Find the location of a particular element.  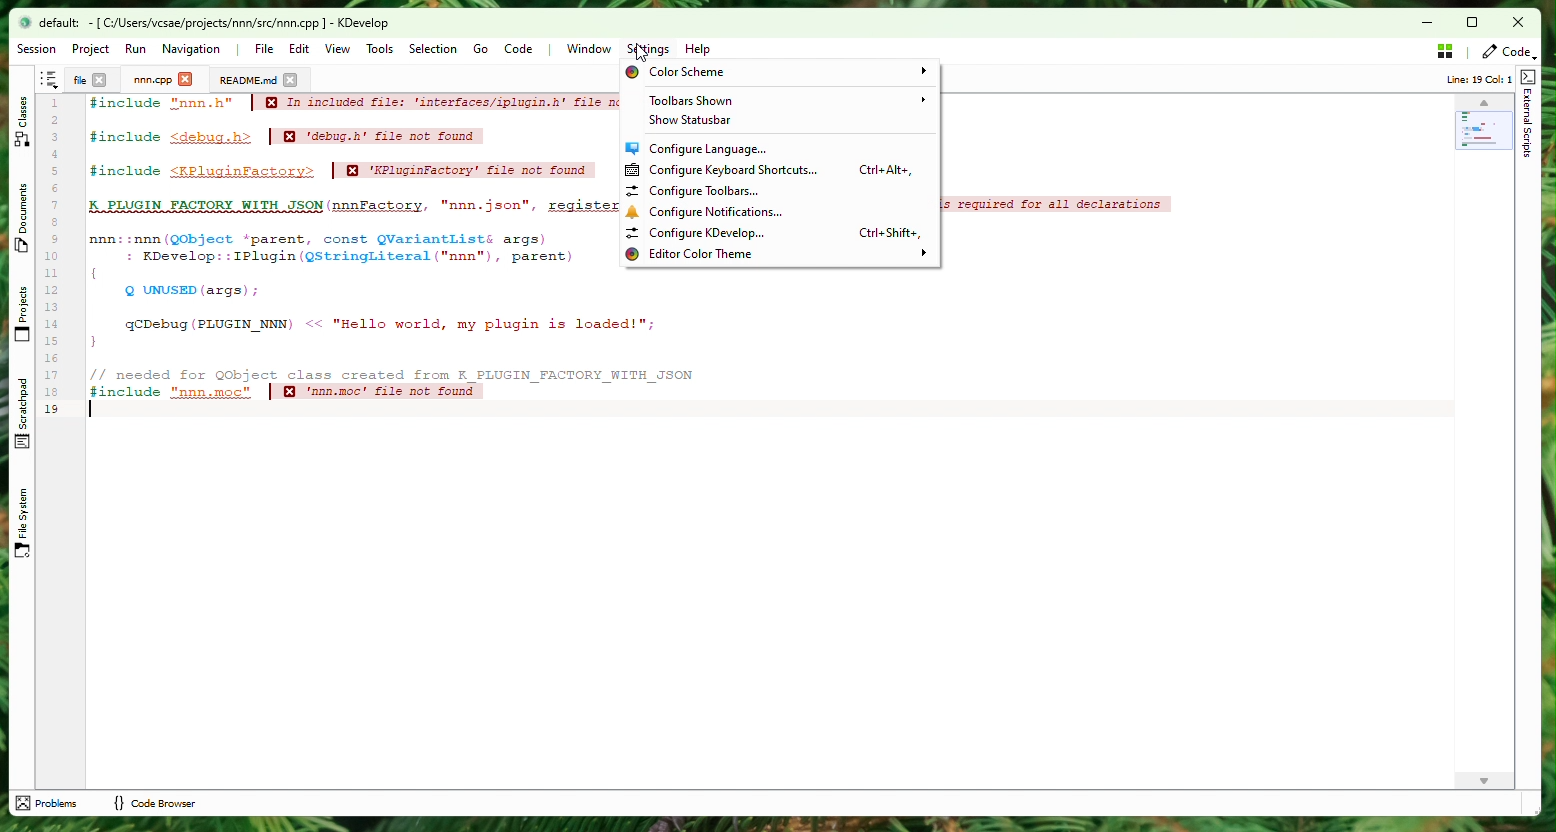

Session is located at coordinates (36, 50).